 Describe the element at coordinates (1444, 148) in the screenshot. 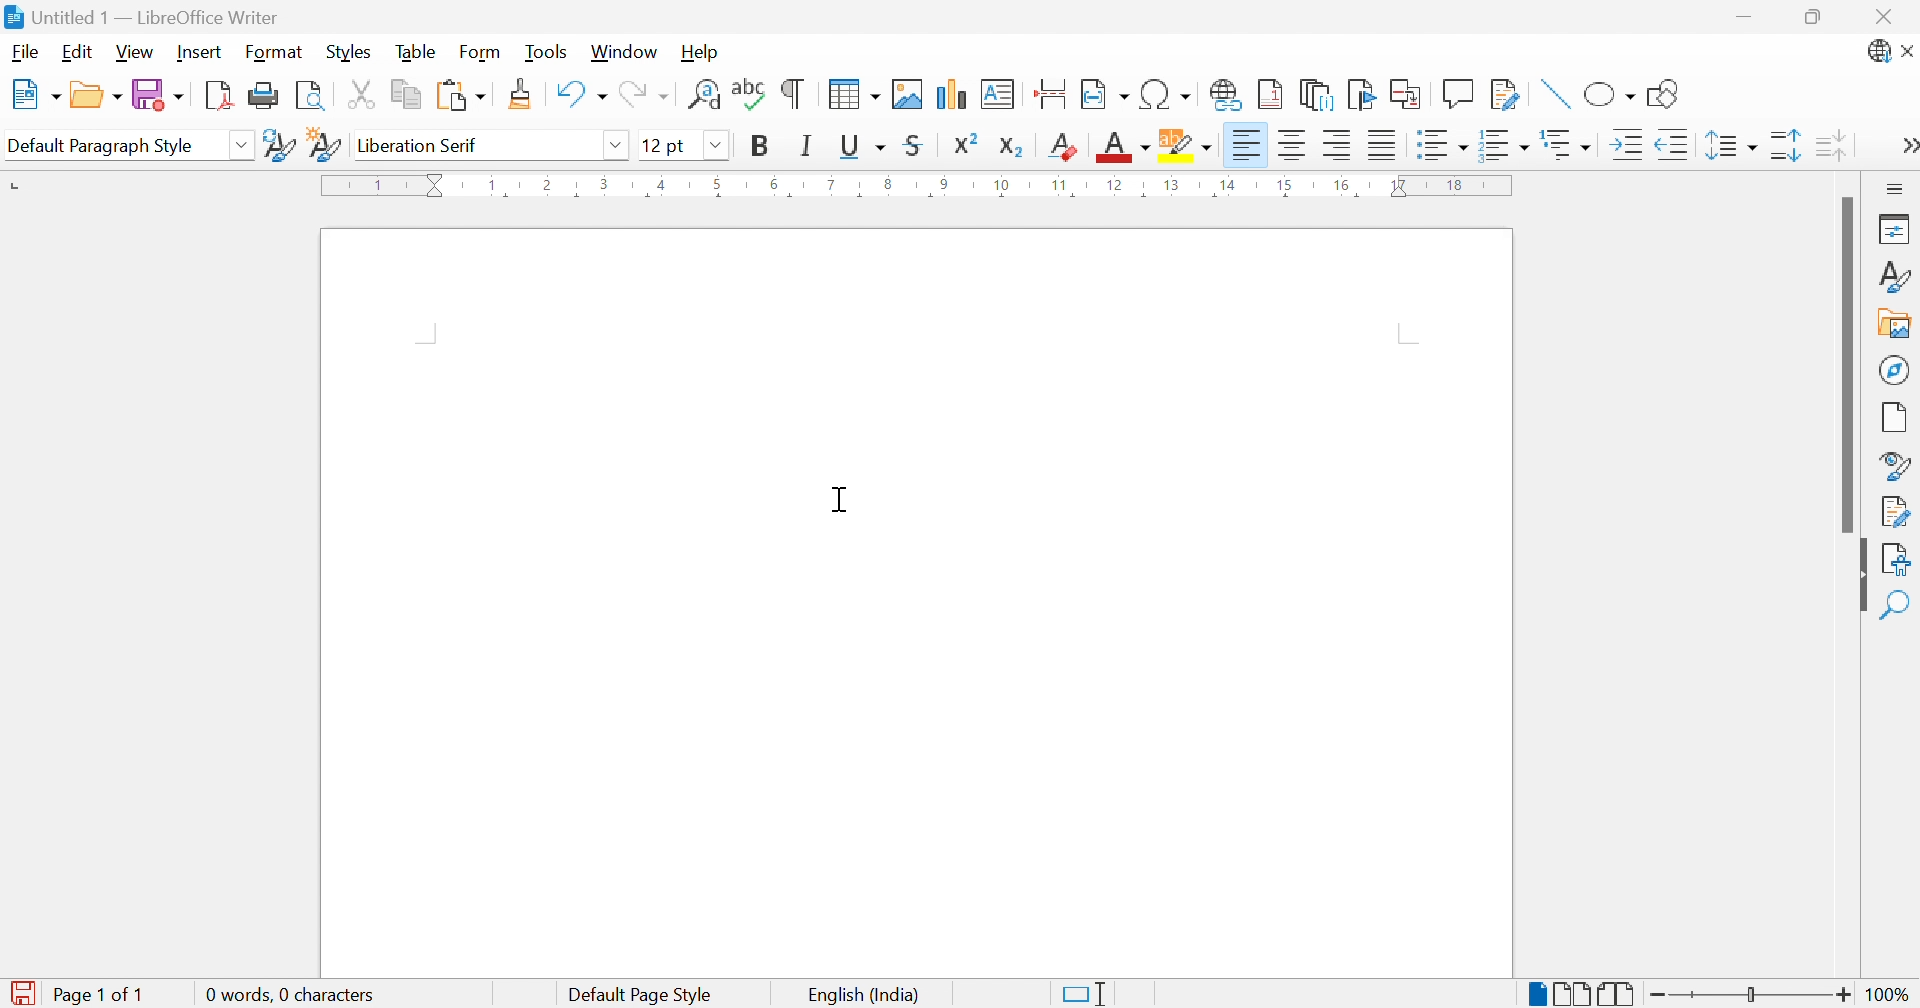

I see `Toggle unordered list` at that location.